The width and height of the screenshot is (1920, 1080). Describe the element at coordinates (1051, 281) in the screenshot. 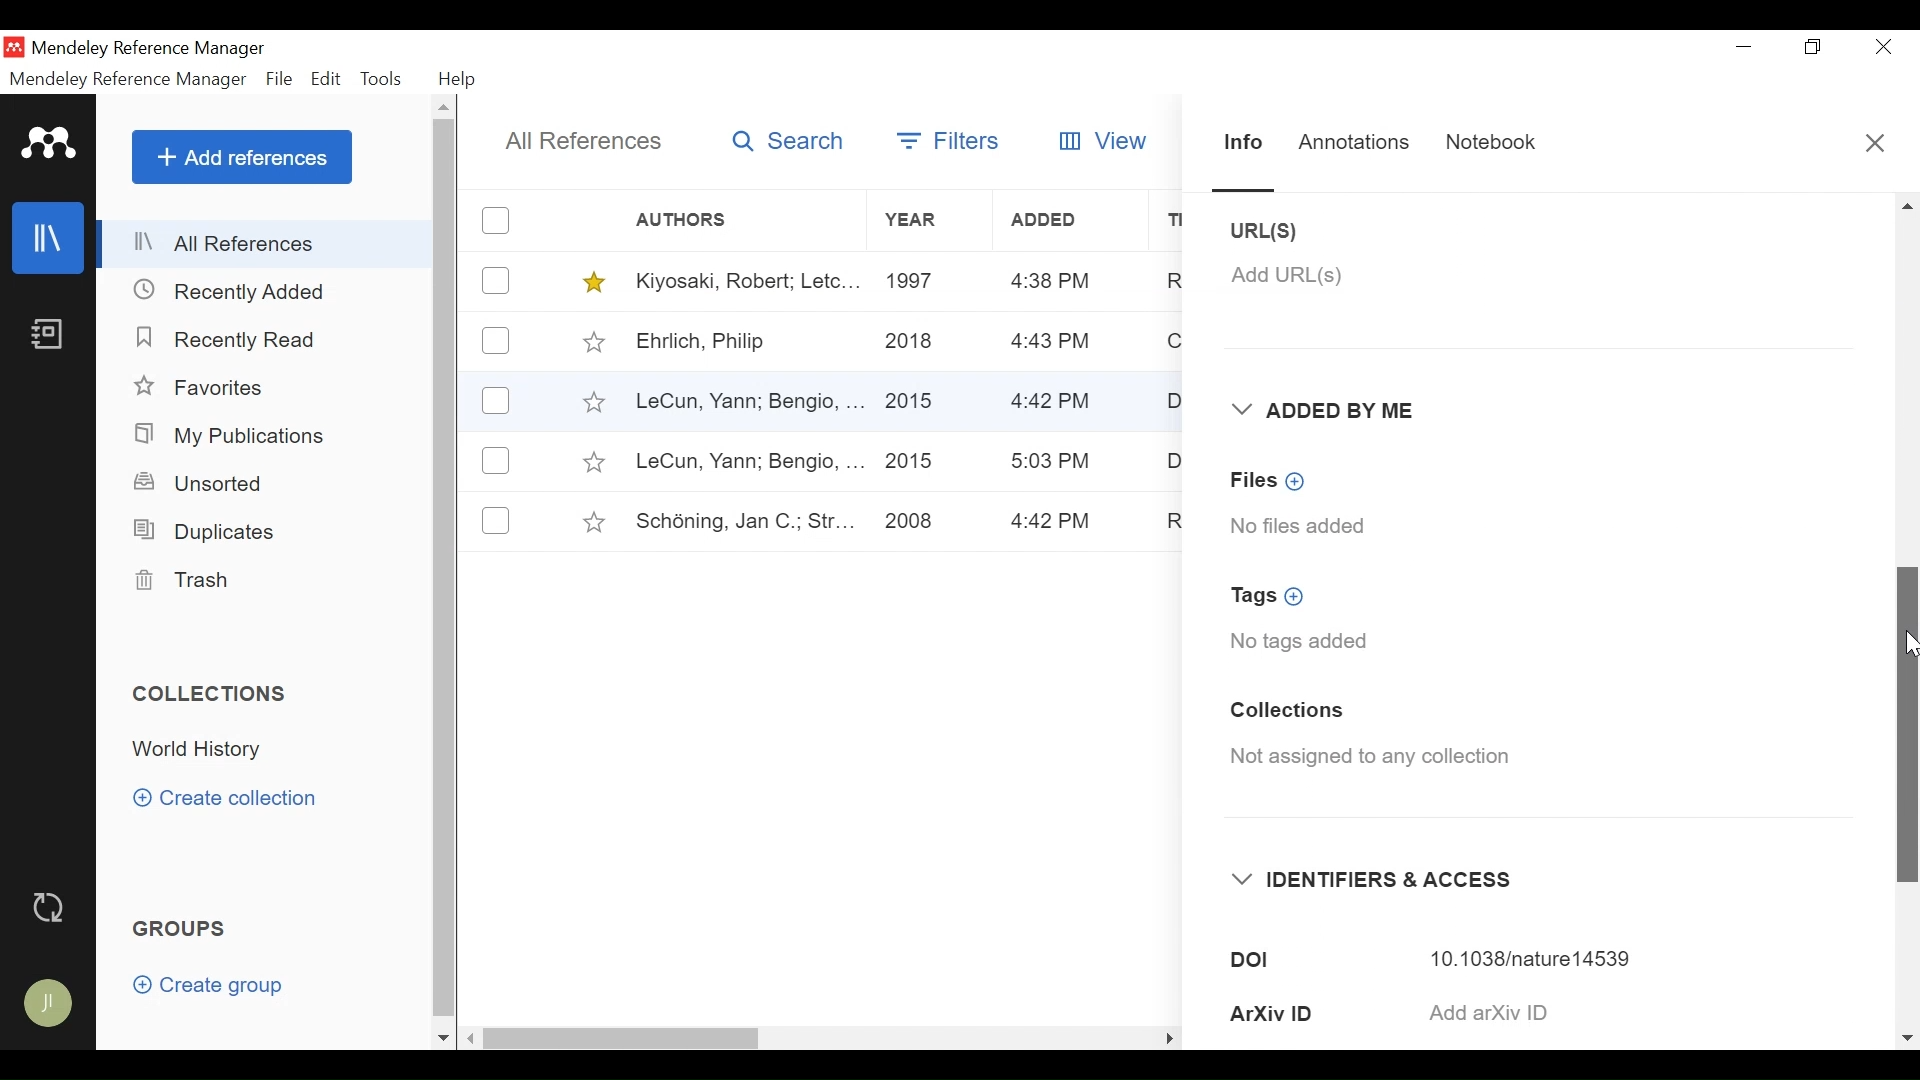

I see `4:43 PM` at that location.